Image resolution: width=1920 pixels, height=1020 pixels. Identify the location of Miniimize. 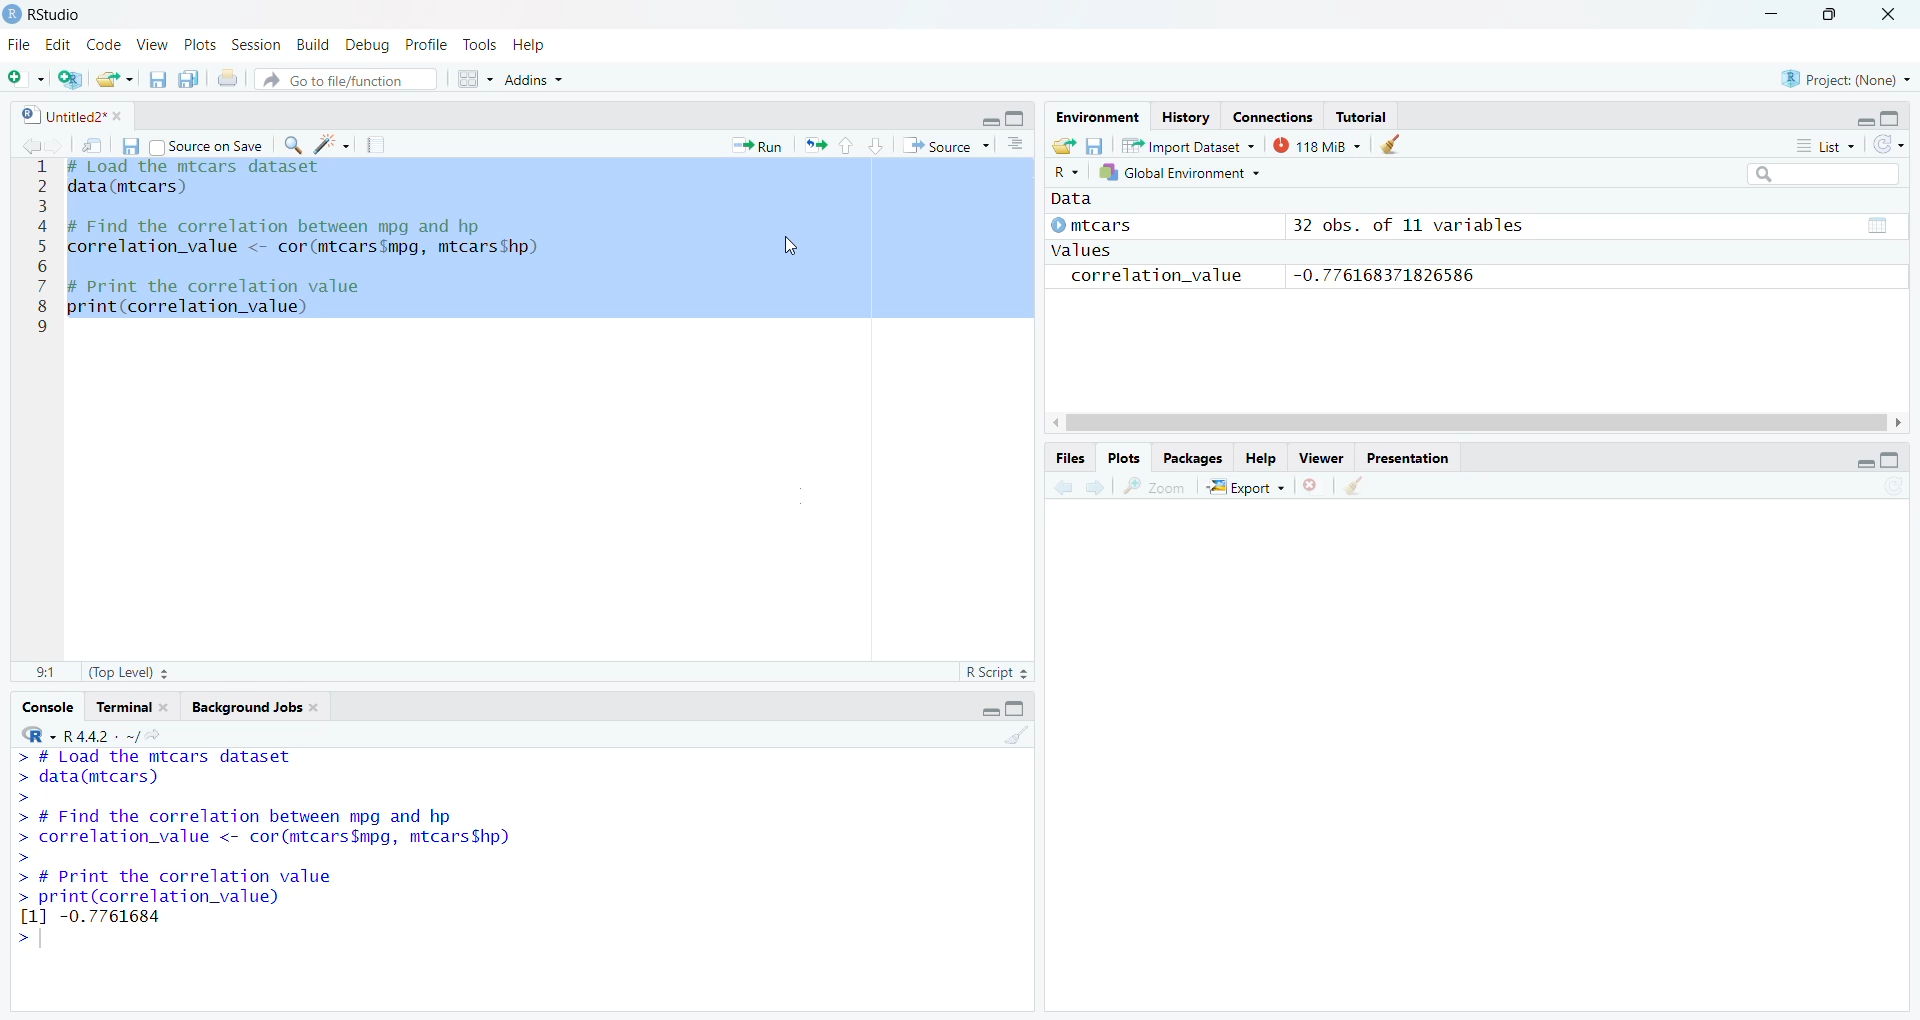
(1770, 13).